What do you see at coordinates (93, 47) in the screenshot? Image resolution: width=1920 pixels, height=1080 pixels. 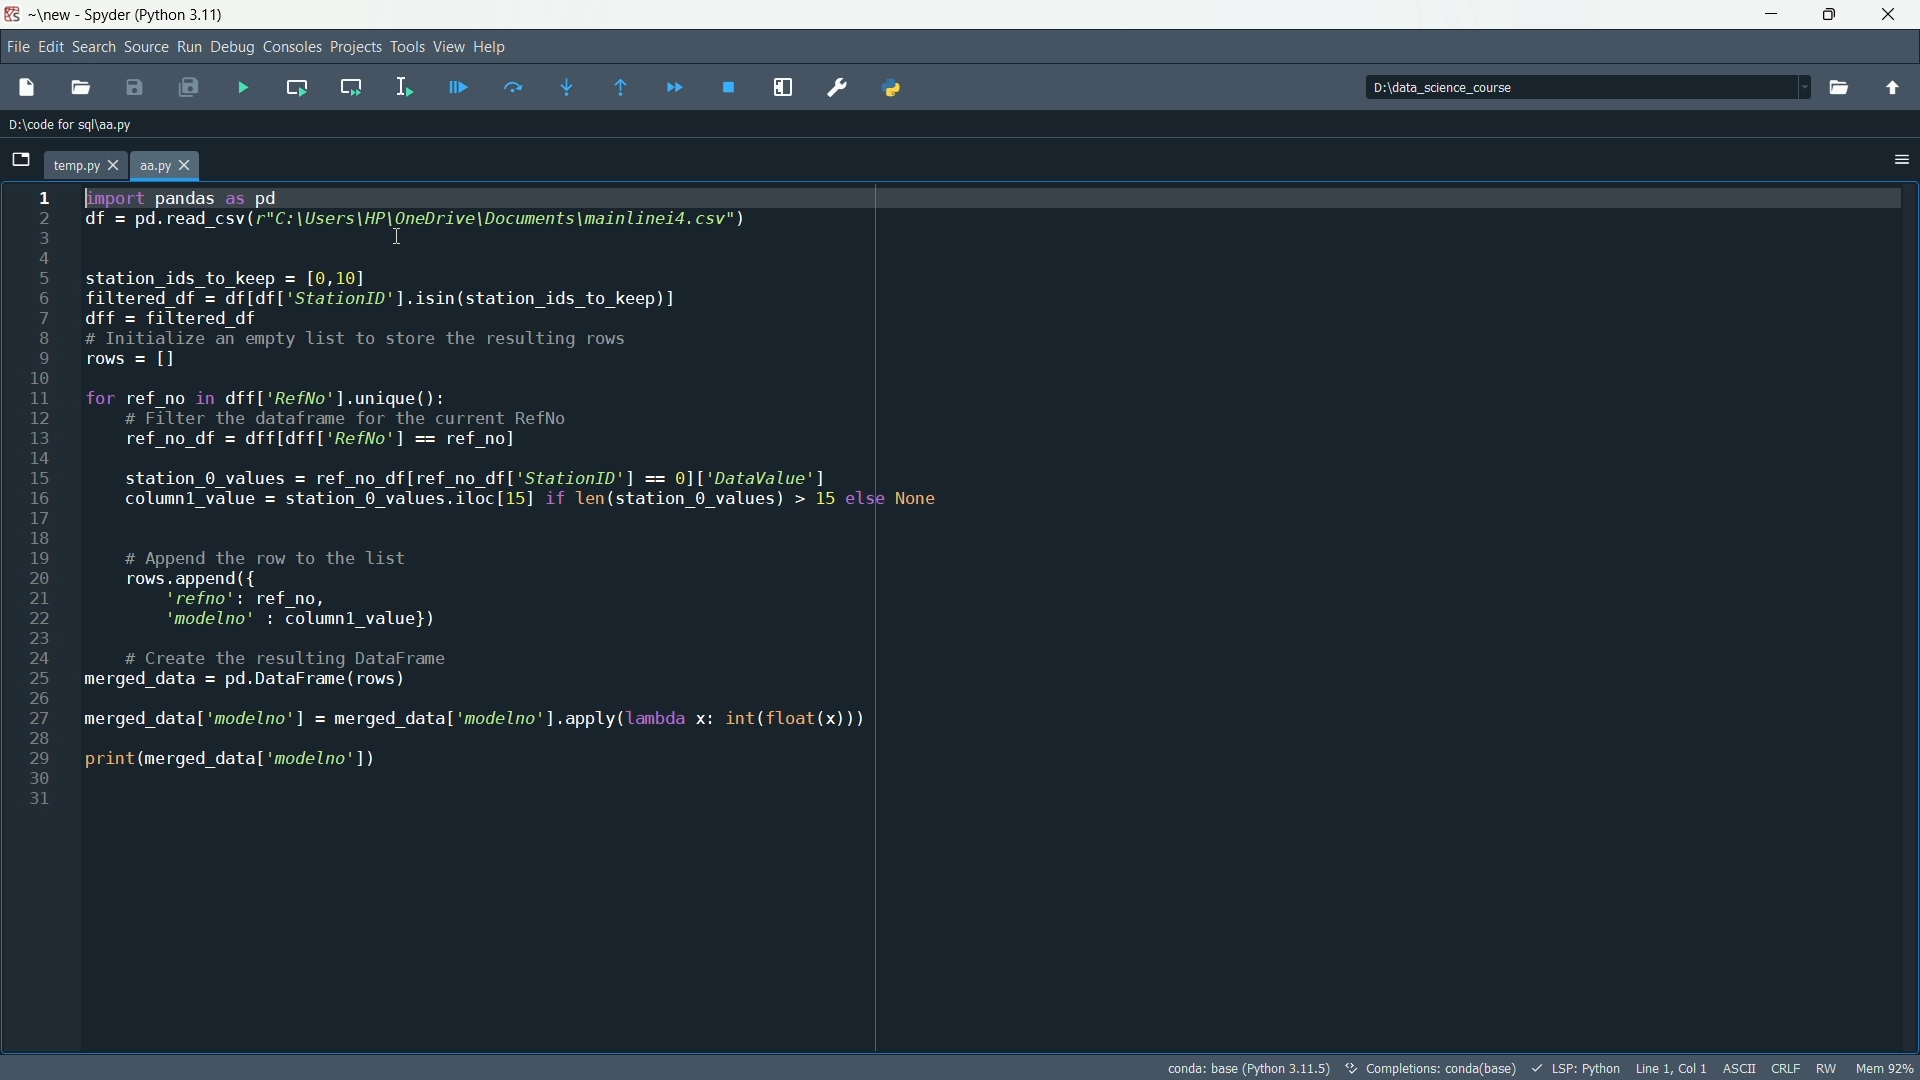 I see `search menu` at bounding box center [93, 47].